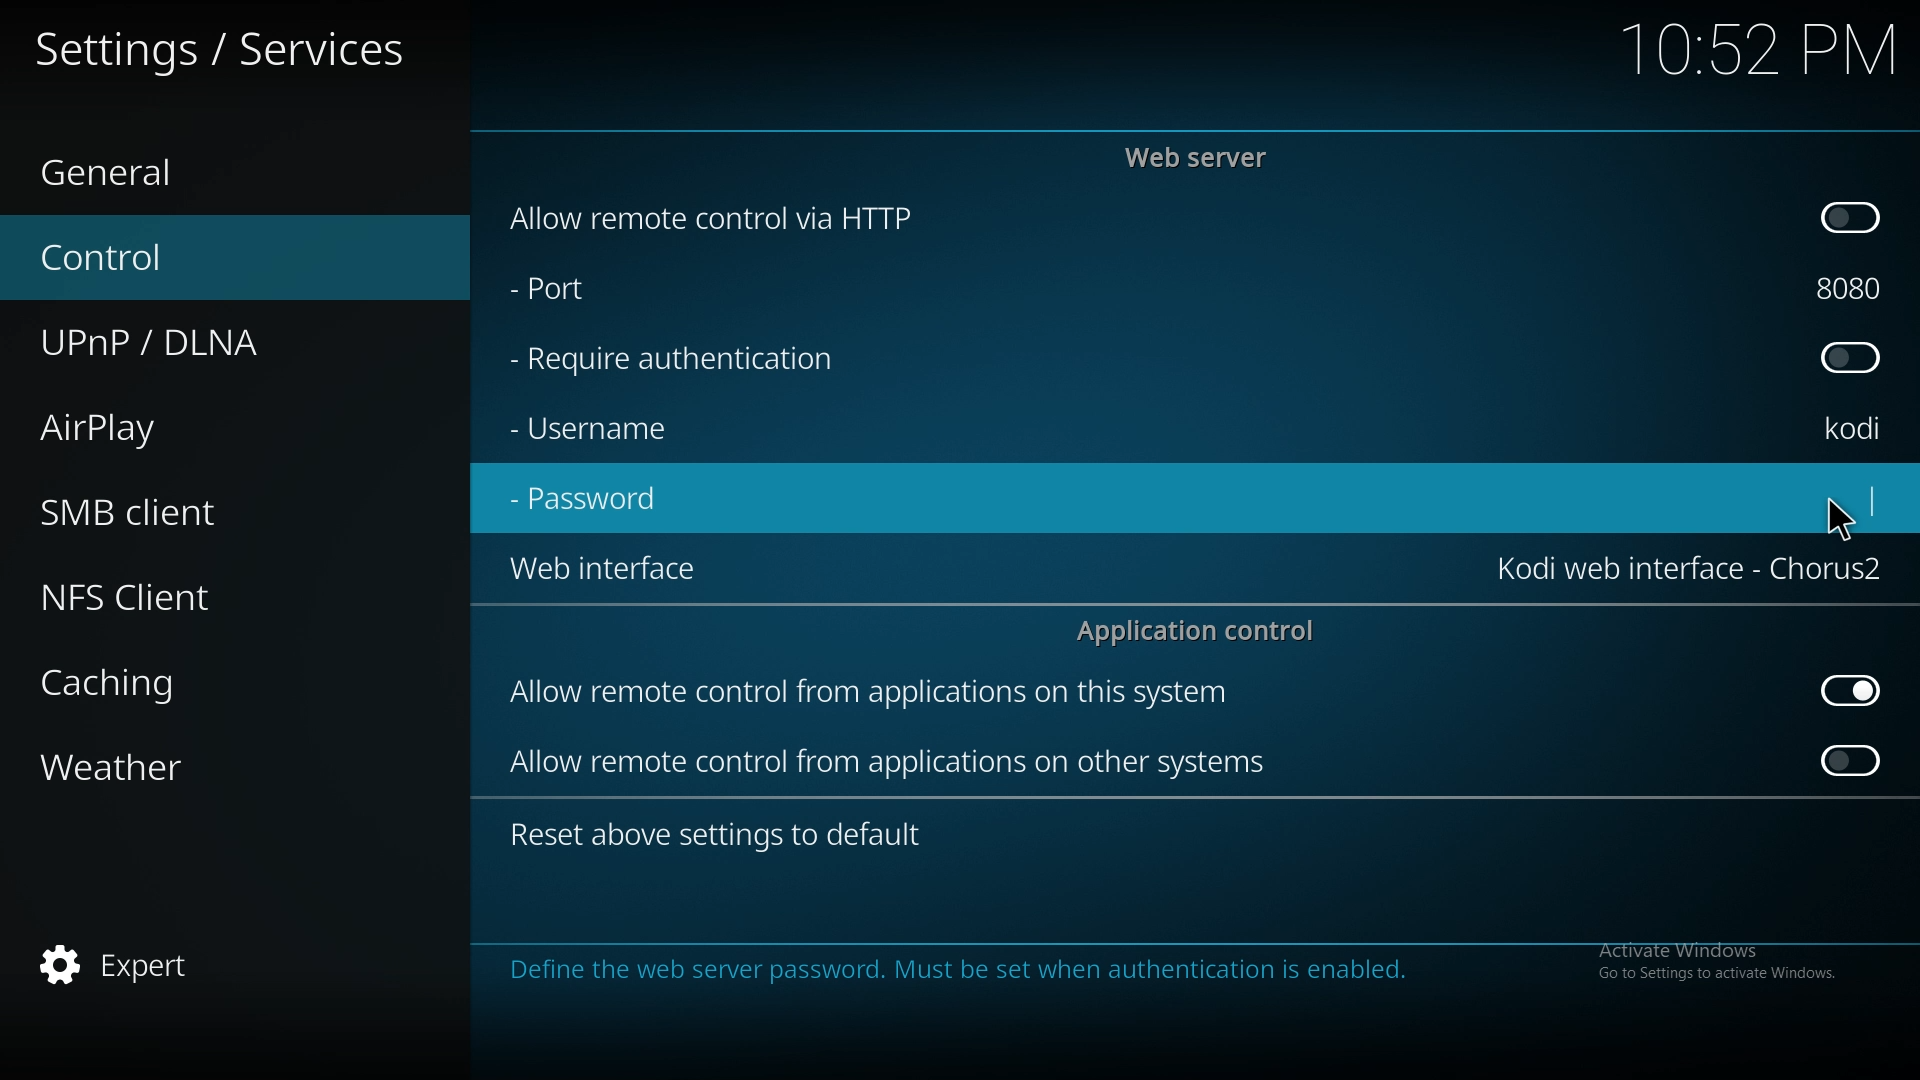 This screenshot has width=1920, height=1080. I want to click on weather, so click(208, 765).